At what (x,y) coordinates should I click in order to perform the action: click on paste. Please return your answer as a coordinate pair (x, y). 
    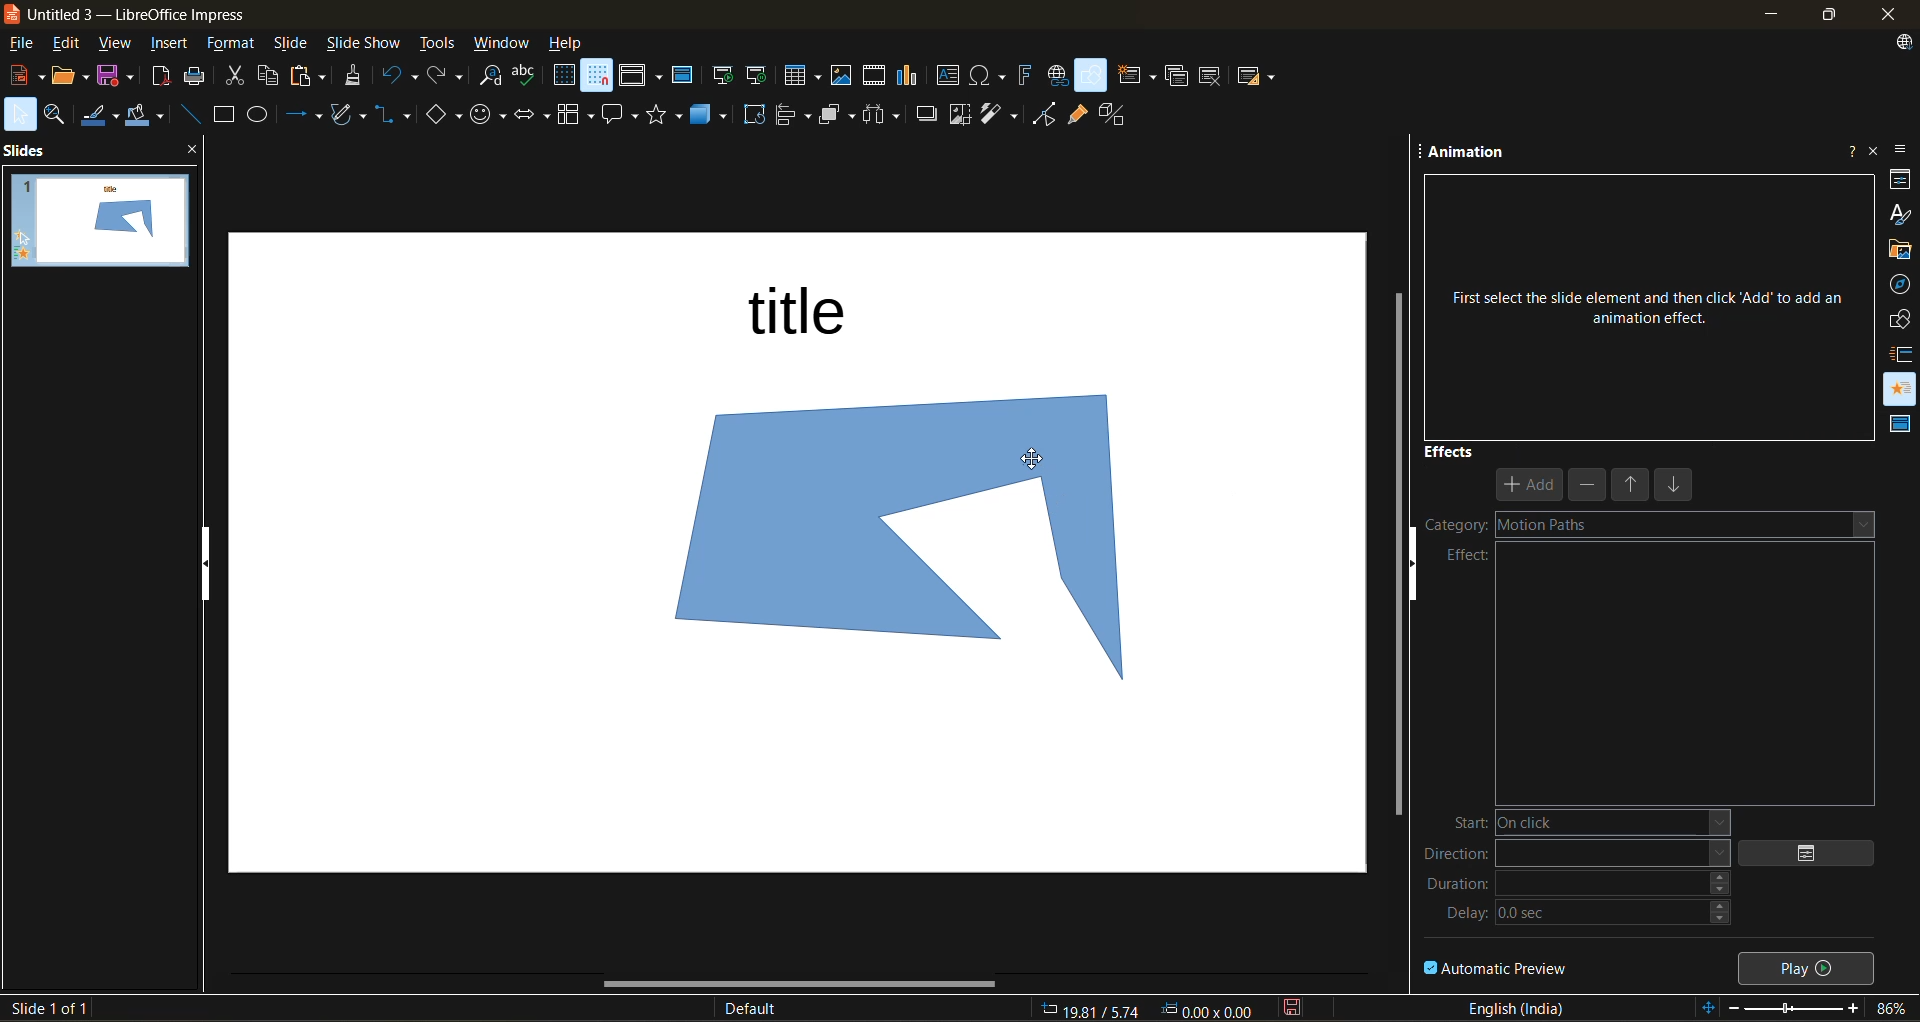
    Looking at the image, I should click on (310, 75).